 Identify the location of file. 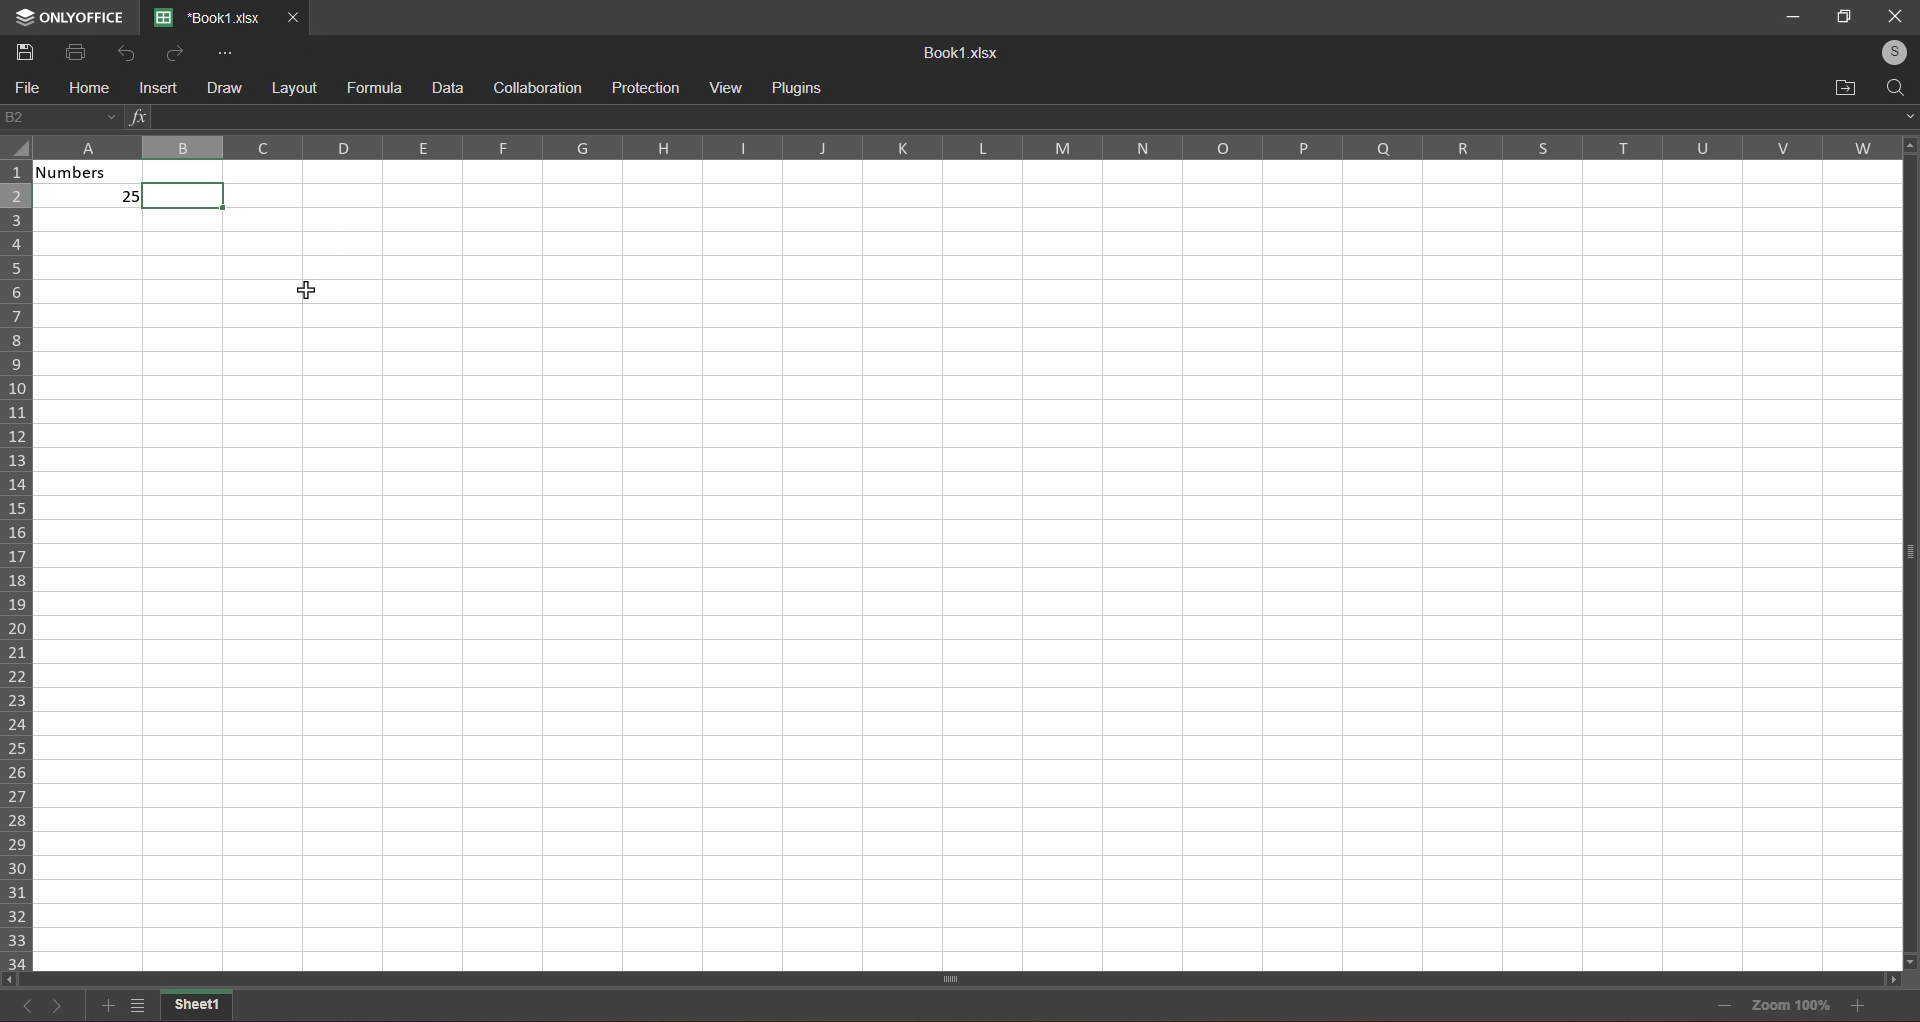
(25, 89).